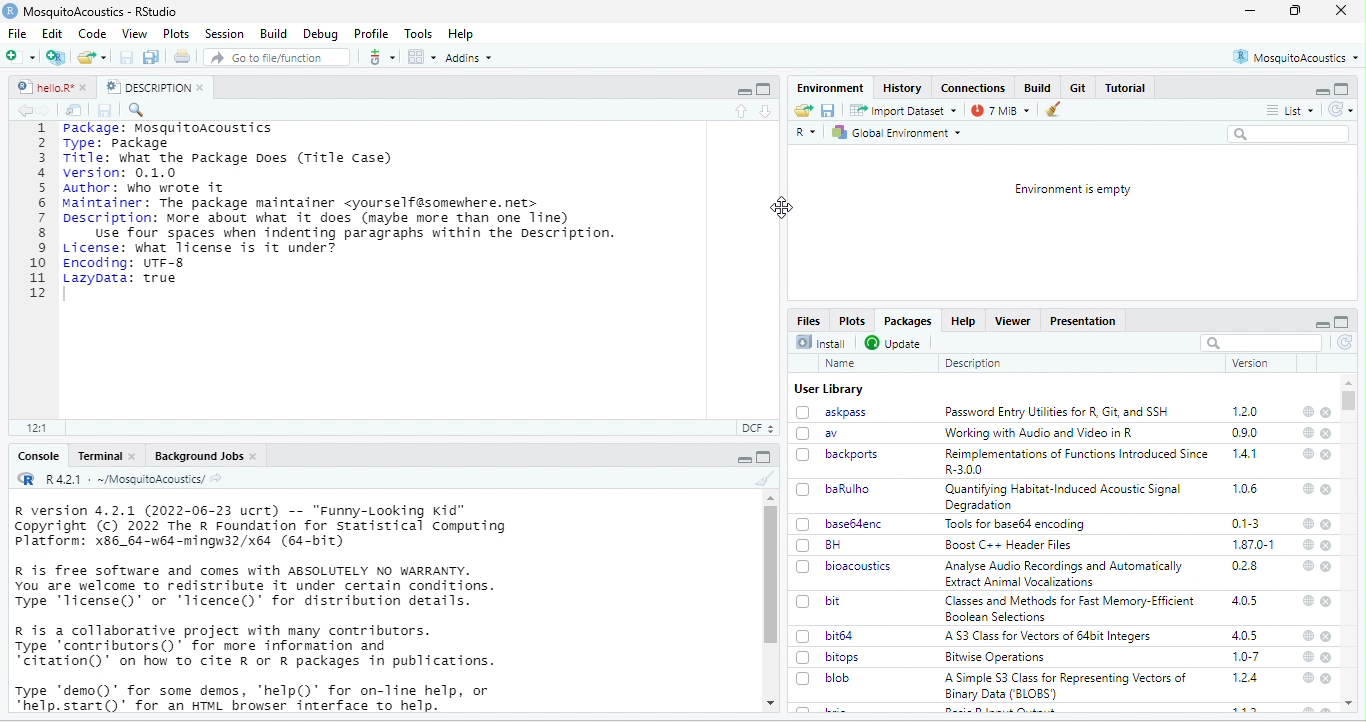 This screenshot has height=722, width=1366. I want to click on Load workspace, so click(803, 110).